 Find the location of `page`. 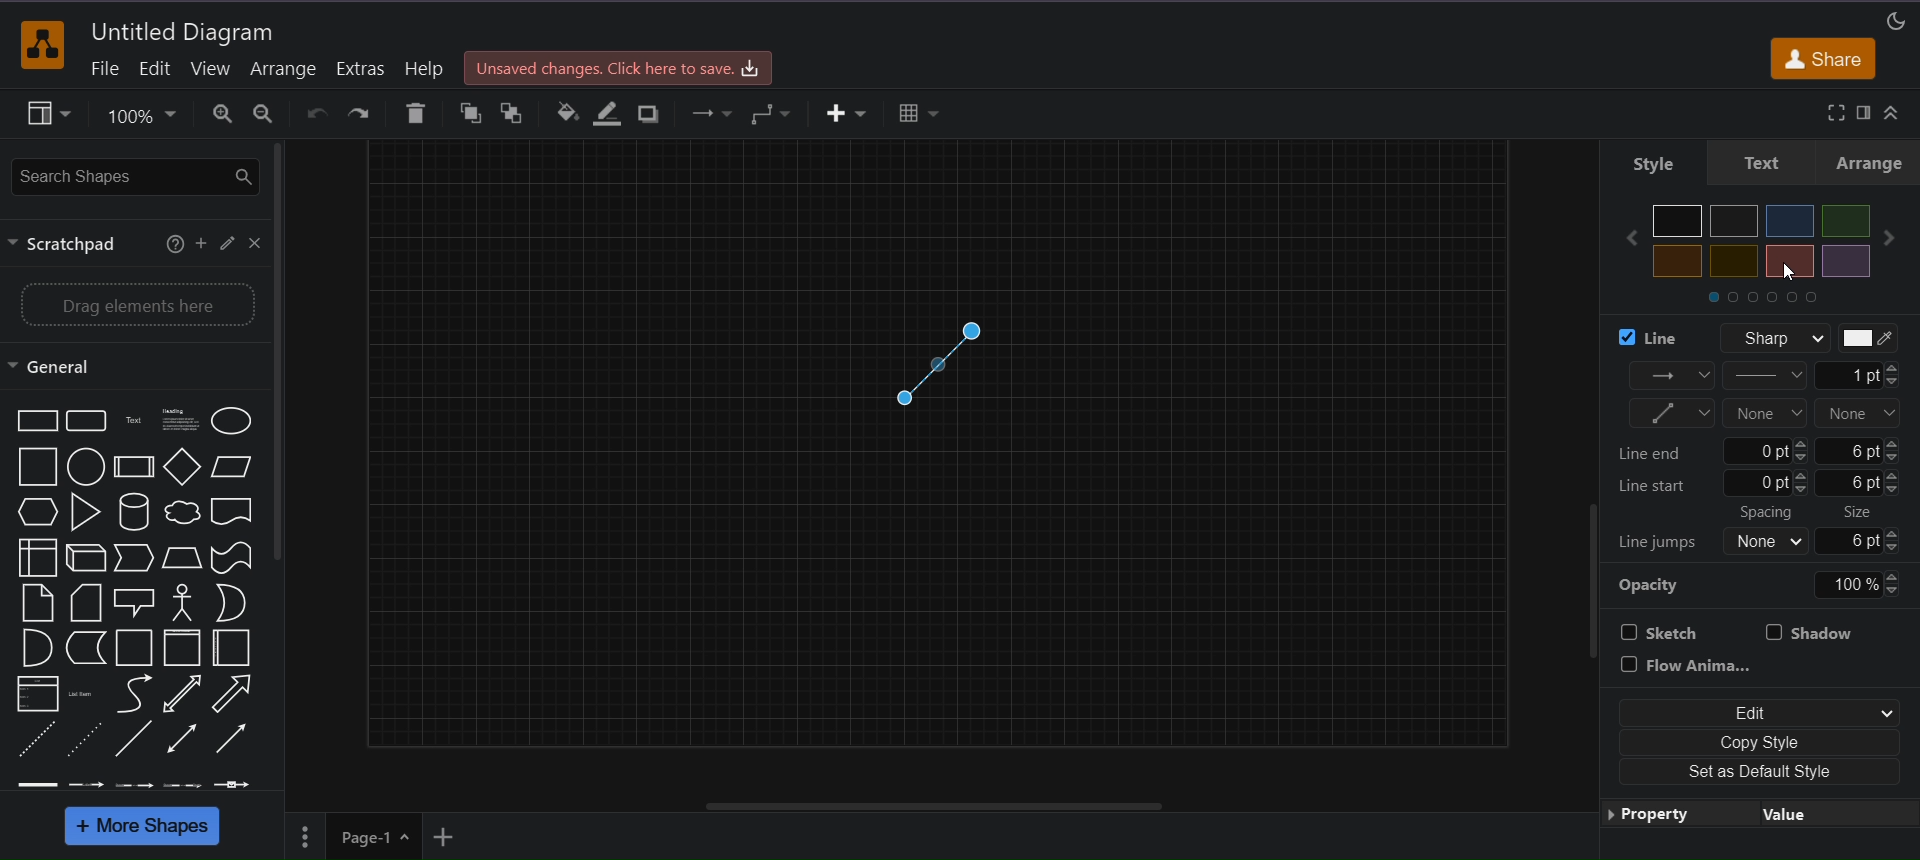

page is located at coordinates (303, 837).